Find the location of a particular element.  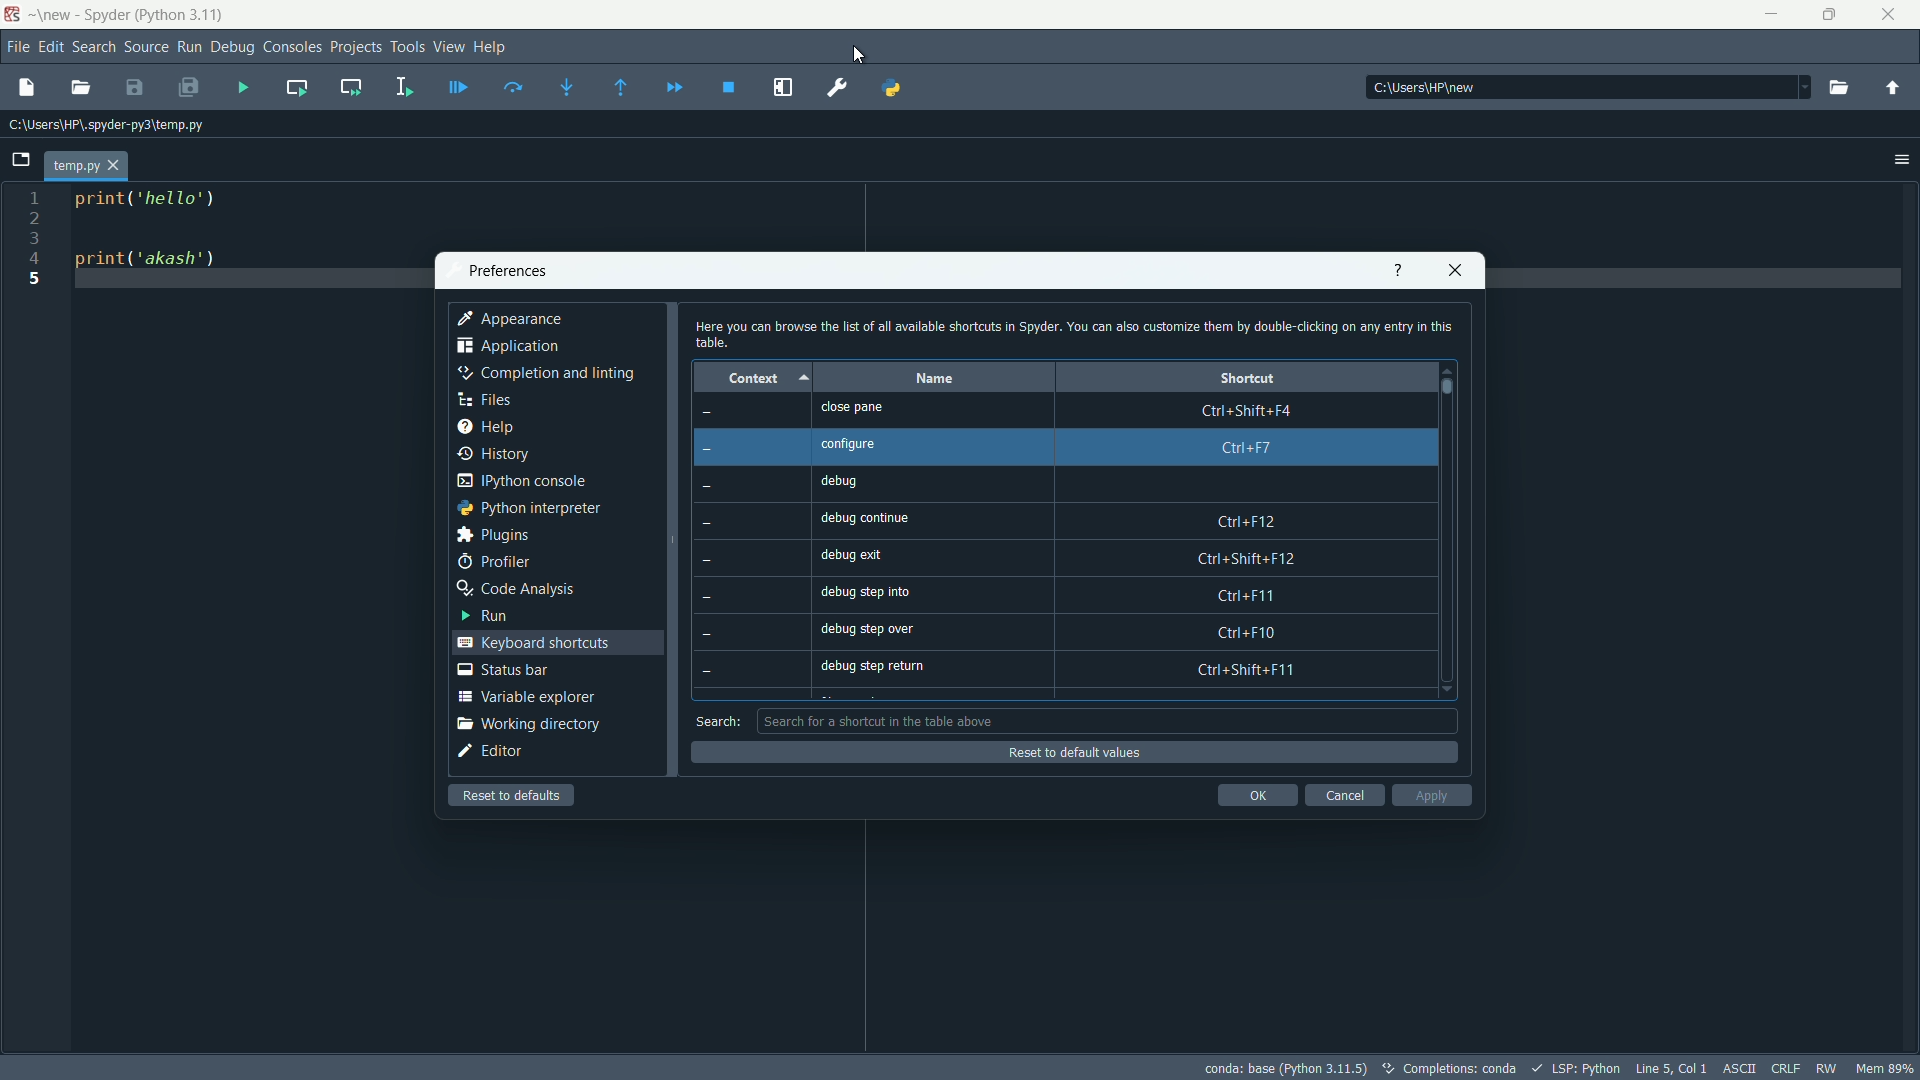

reset to default values is located at coordinates (1071, 753).